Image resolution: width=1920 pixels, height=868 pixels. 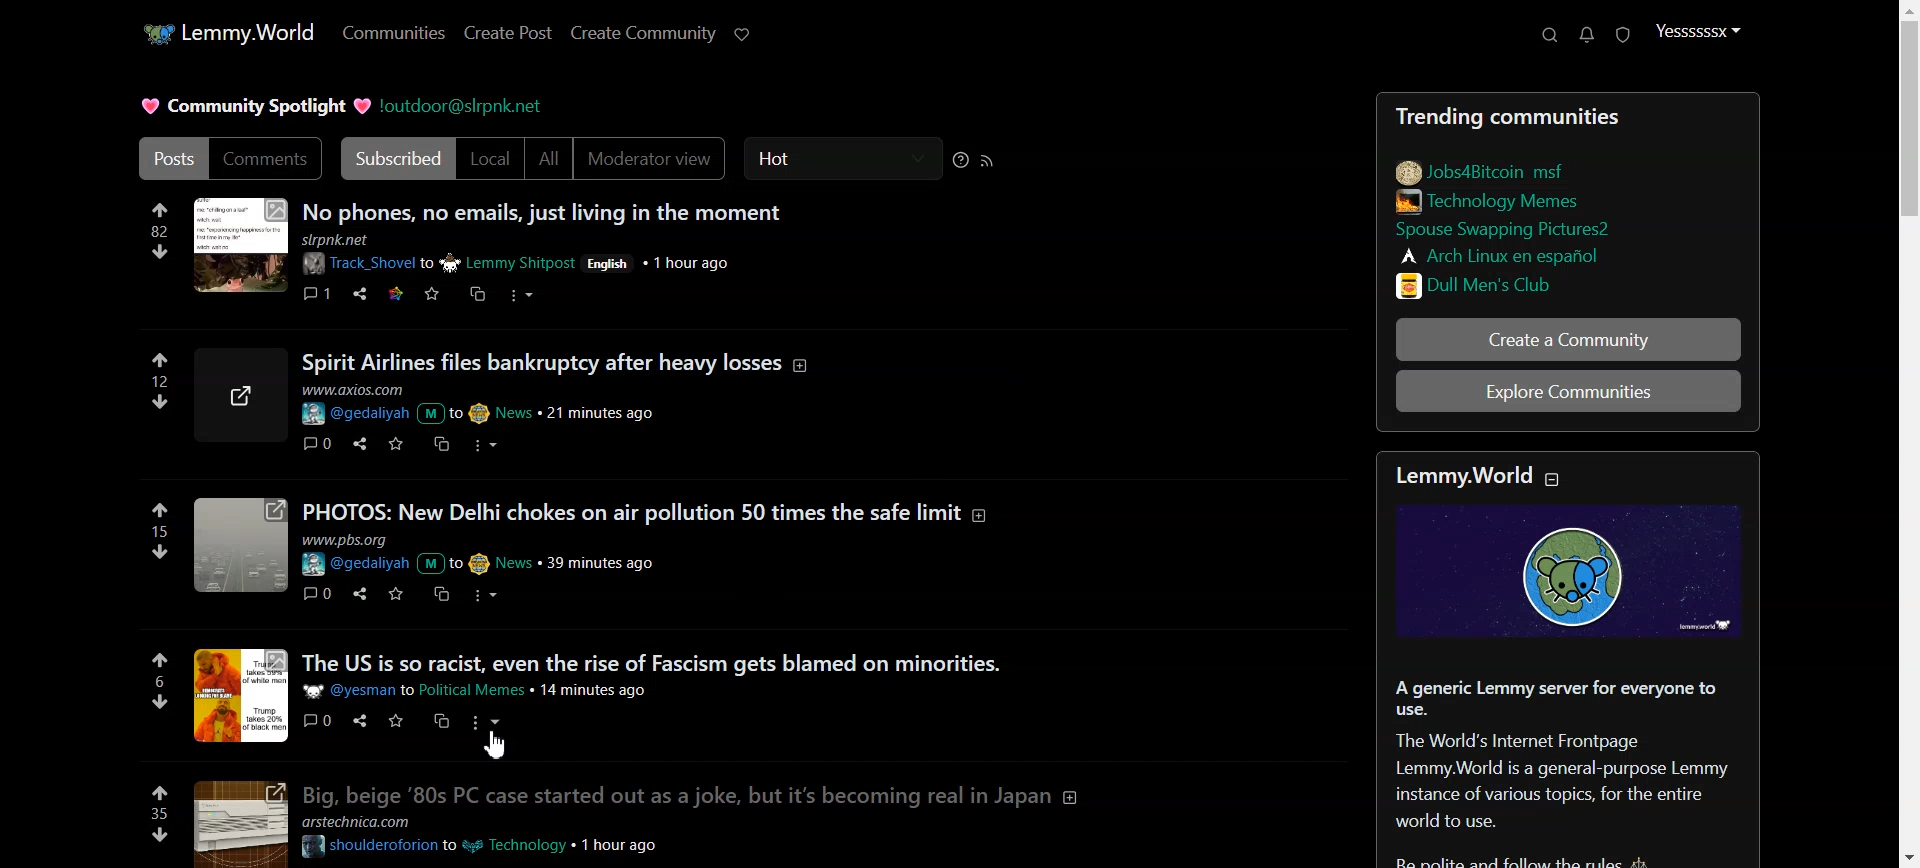 What do you see at coordinates (236, 823) in the screenshot?
I see `image` at bounding box center [236, 823].